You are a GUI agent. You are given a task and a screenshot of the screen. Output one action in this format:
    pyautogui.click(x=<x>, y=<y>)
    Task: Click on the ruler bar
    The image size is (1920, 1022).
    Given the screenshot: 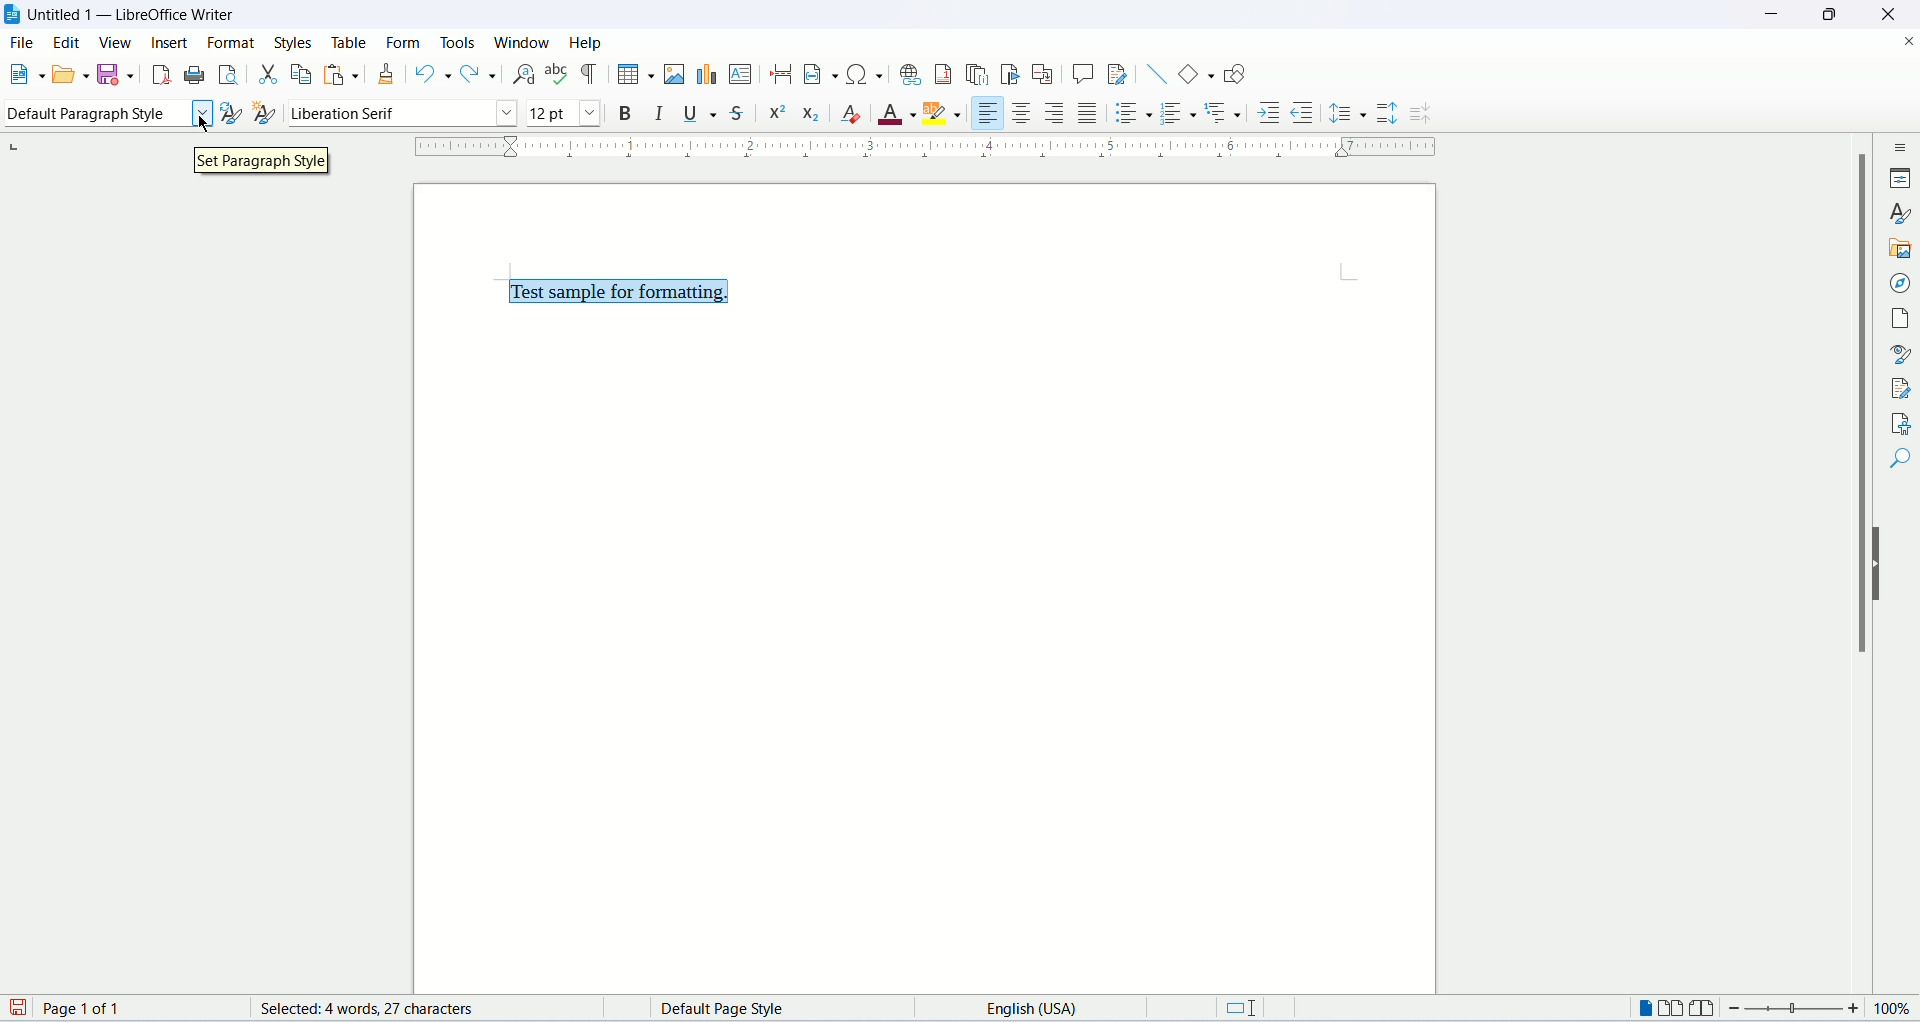 What is the action you would take?
    pyautogui.click(x=929, y=151)
    